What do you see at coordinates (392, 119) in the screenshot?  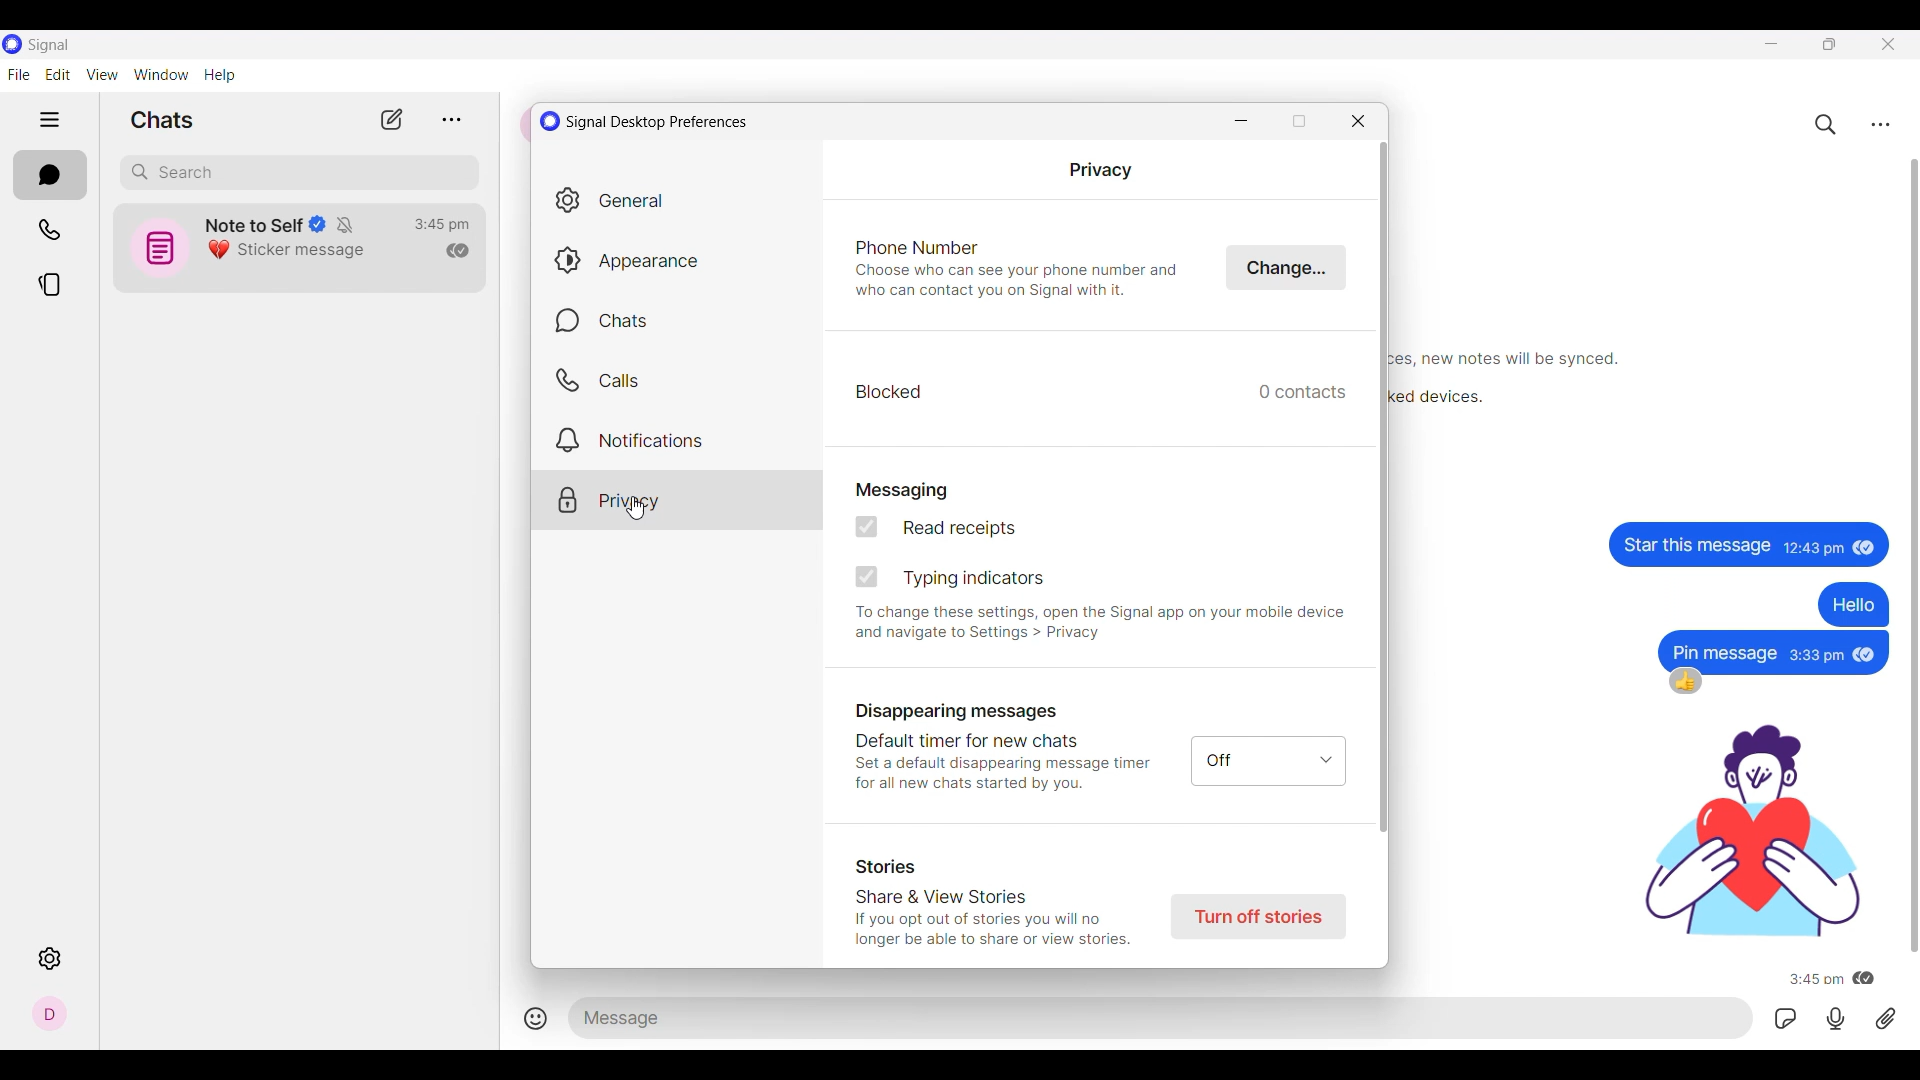 I see `New chat` at bounding box center [392, 119].